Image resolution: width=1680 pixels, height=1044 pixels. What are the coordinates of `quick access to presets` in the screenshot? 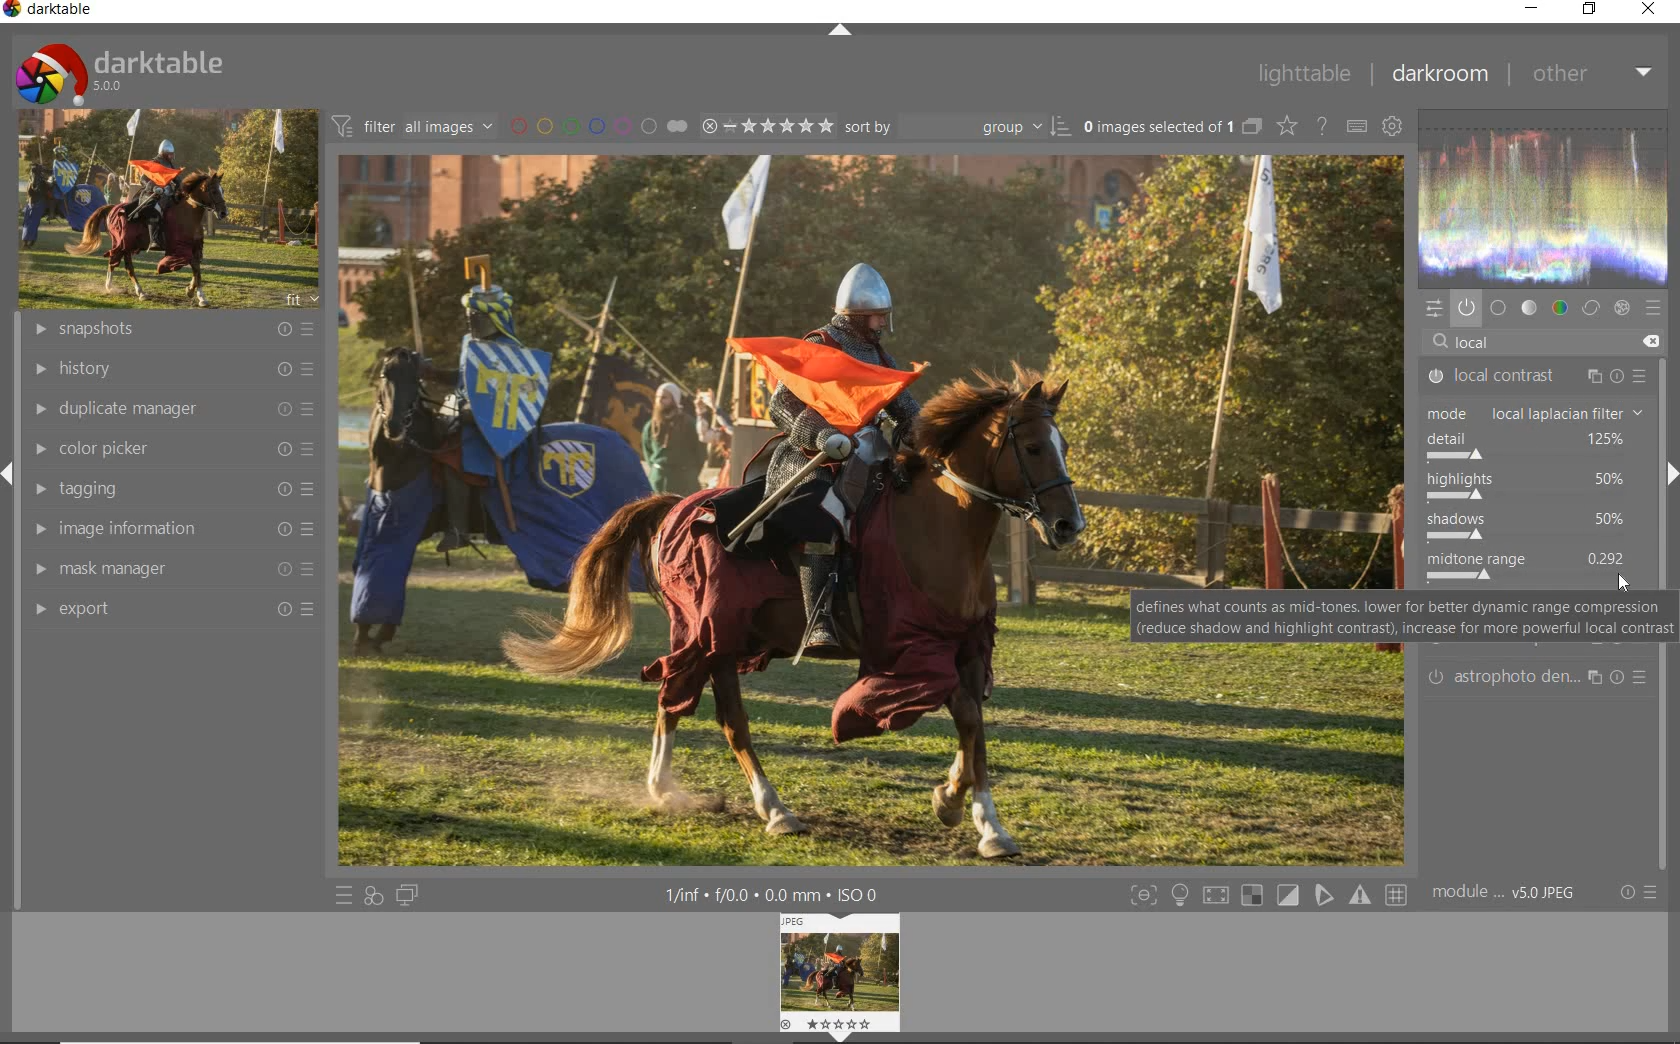 It's located at (344, 895).